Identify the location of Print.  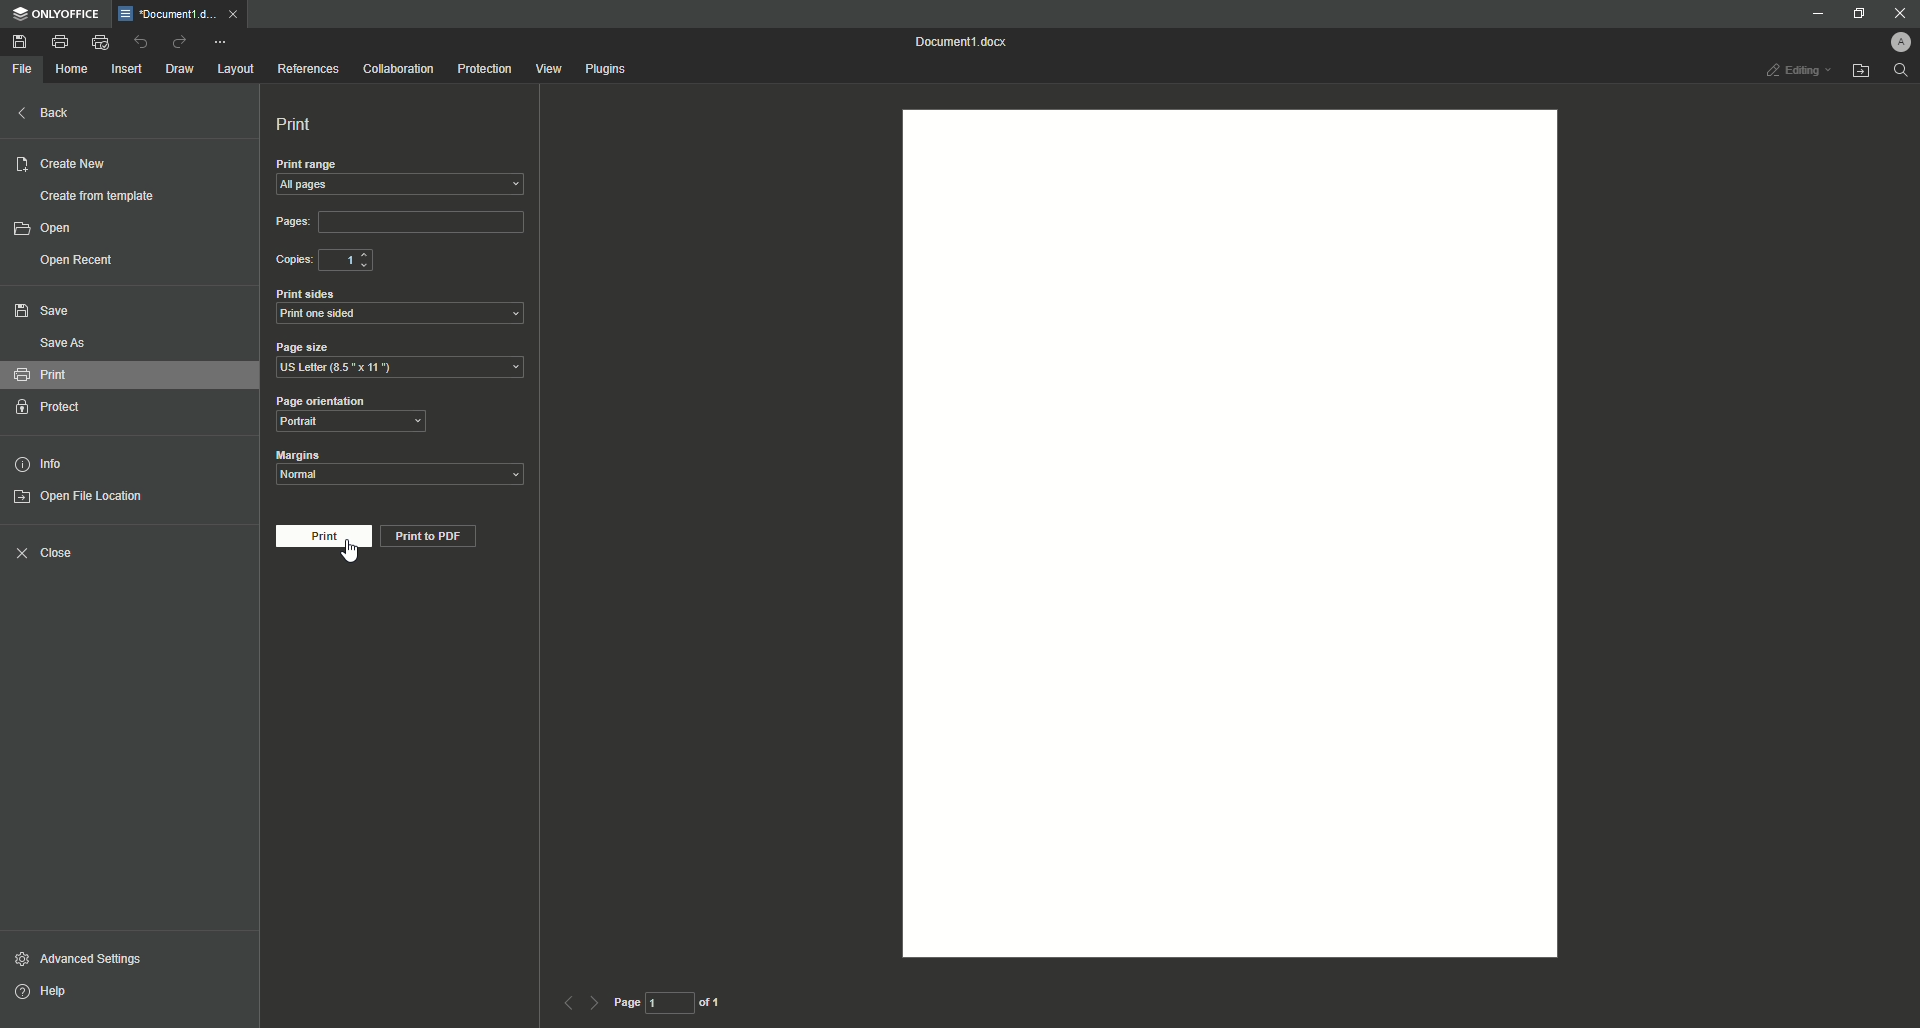
(67, 375).